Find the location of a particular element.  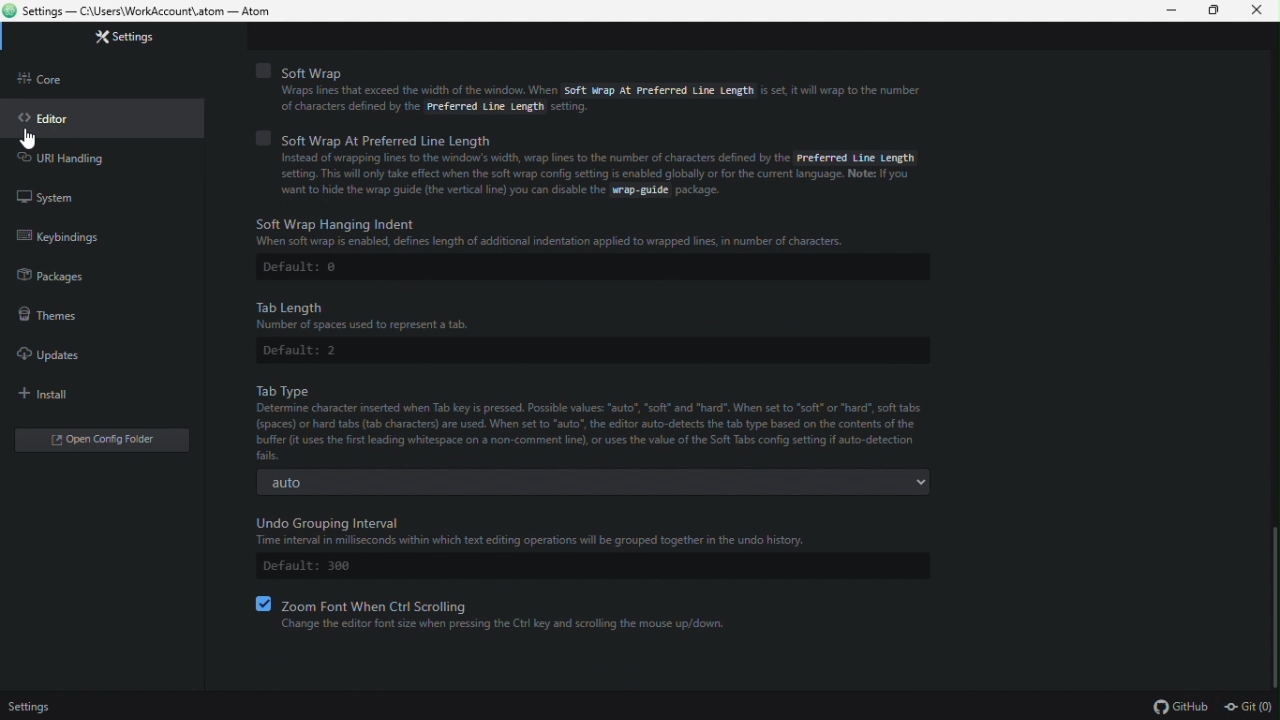

core is located at coordinates (51, 84).